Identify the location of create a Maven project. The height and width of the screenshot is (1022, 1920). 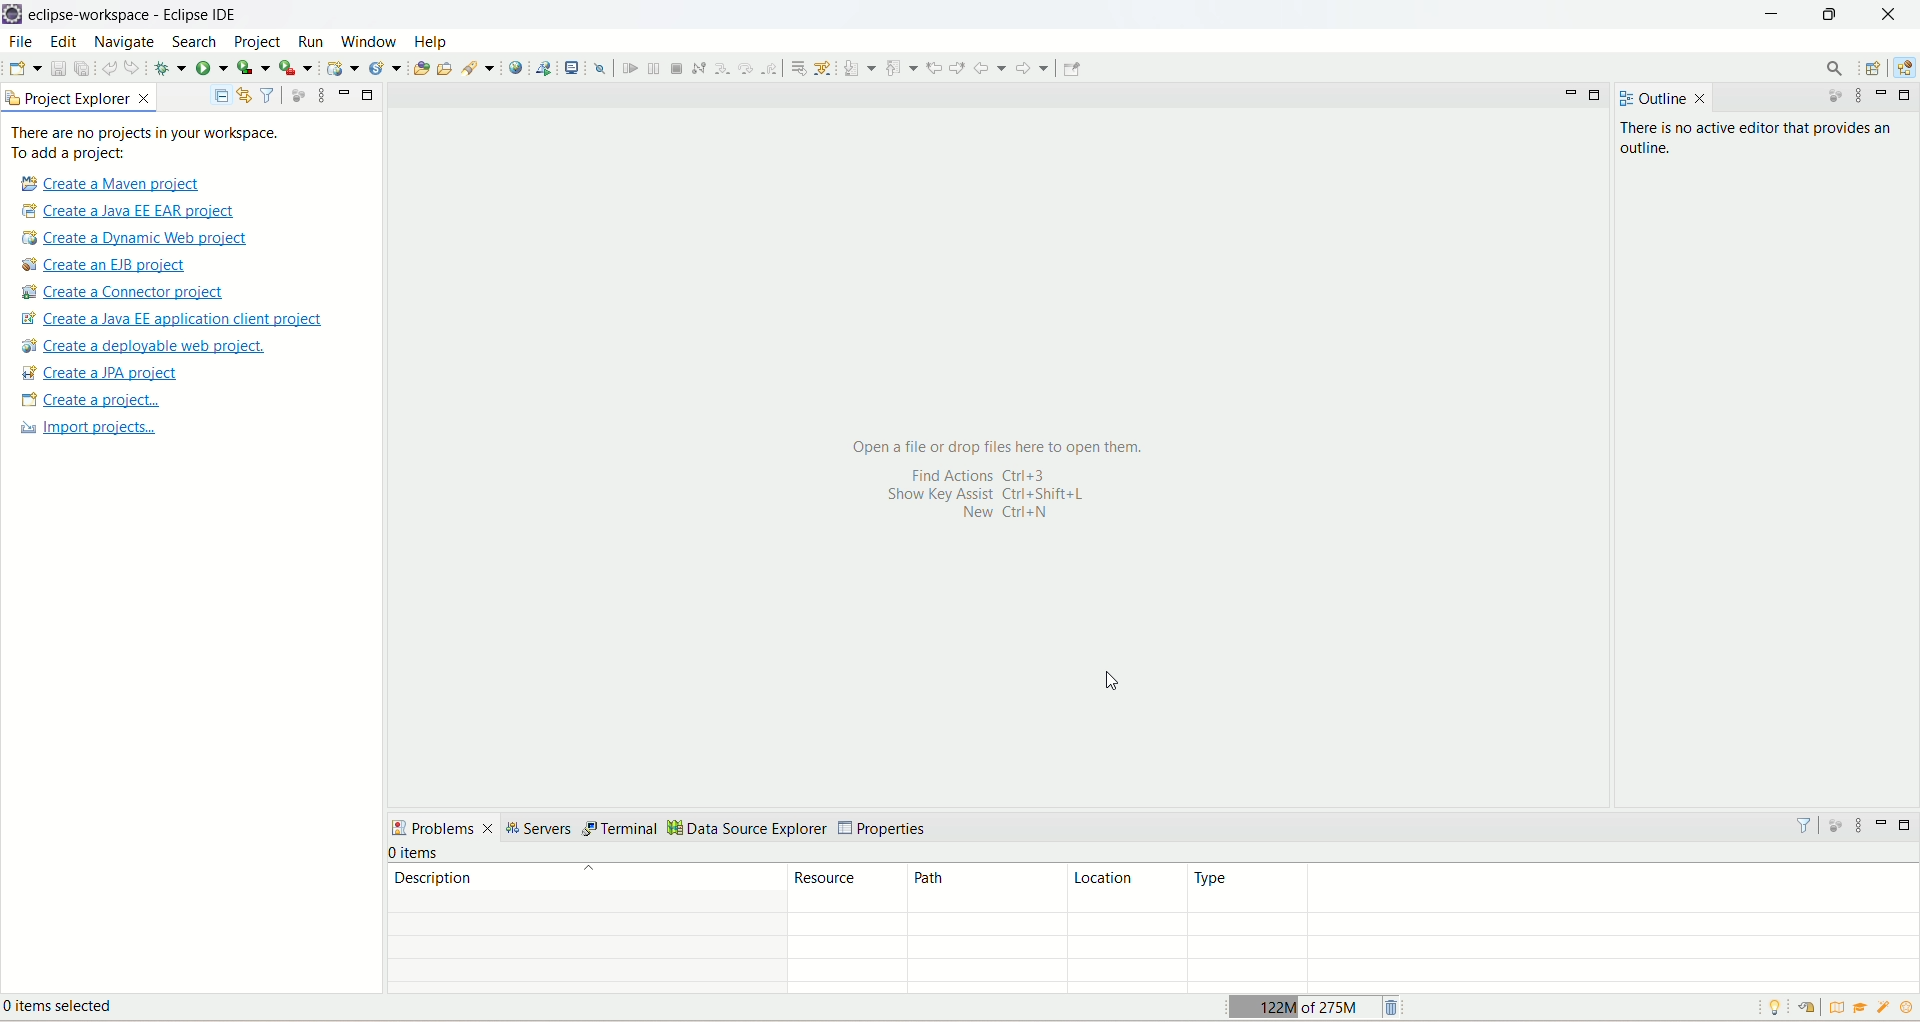
(106, 183).